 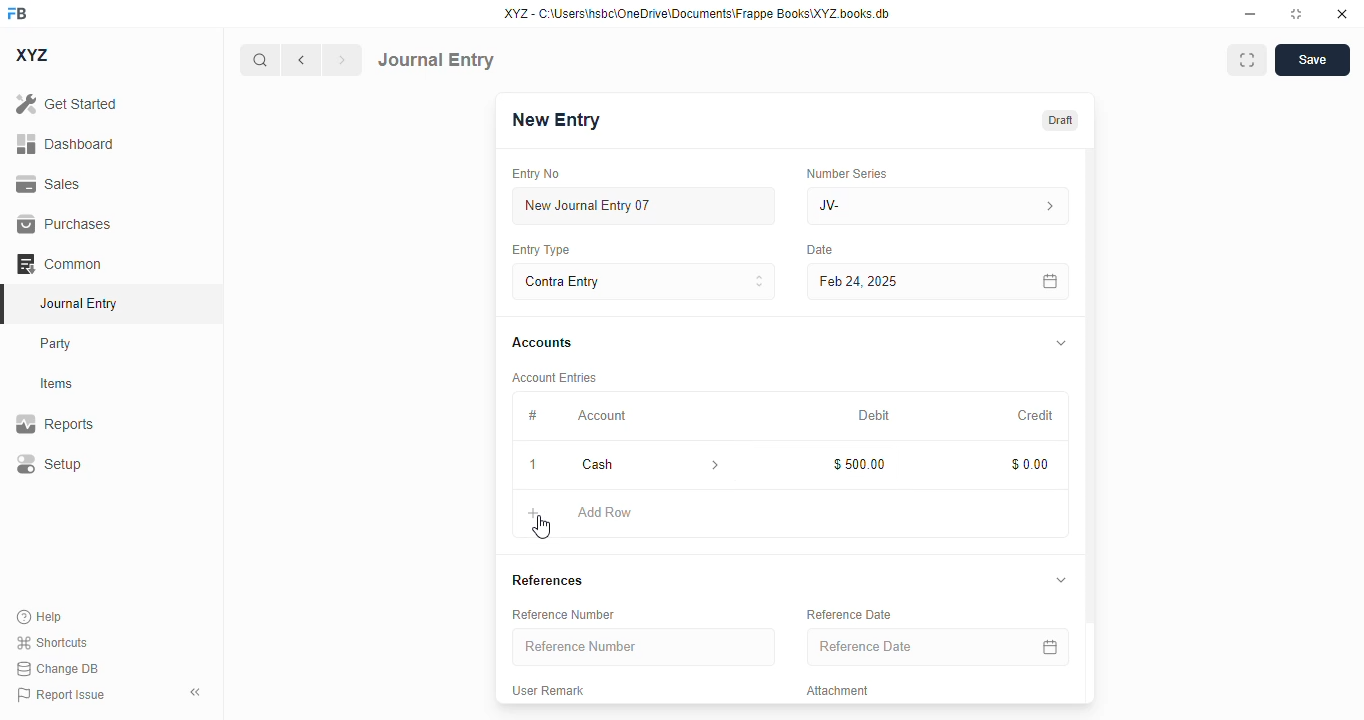 I want to click on journal entry, so click(x=80, y=303).